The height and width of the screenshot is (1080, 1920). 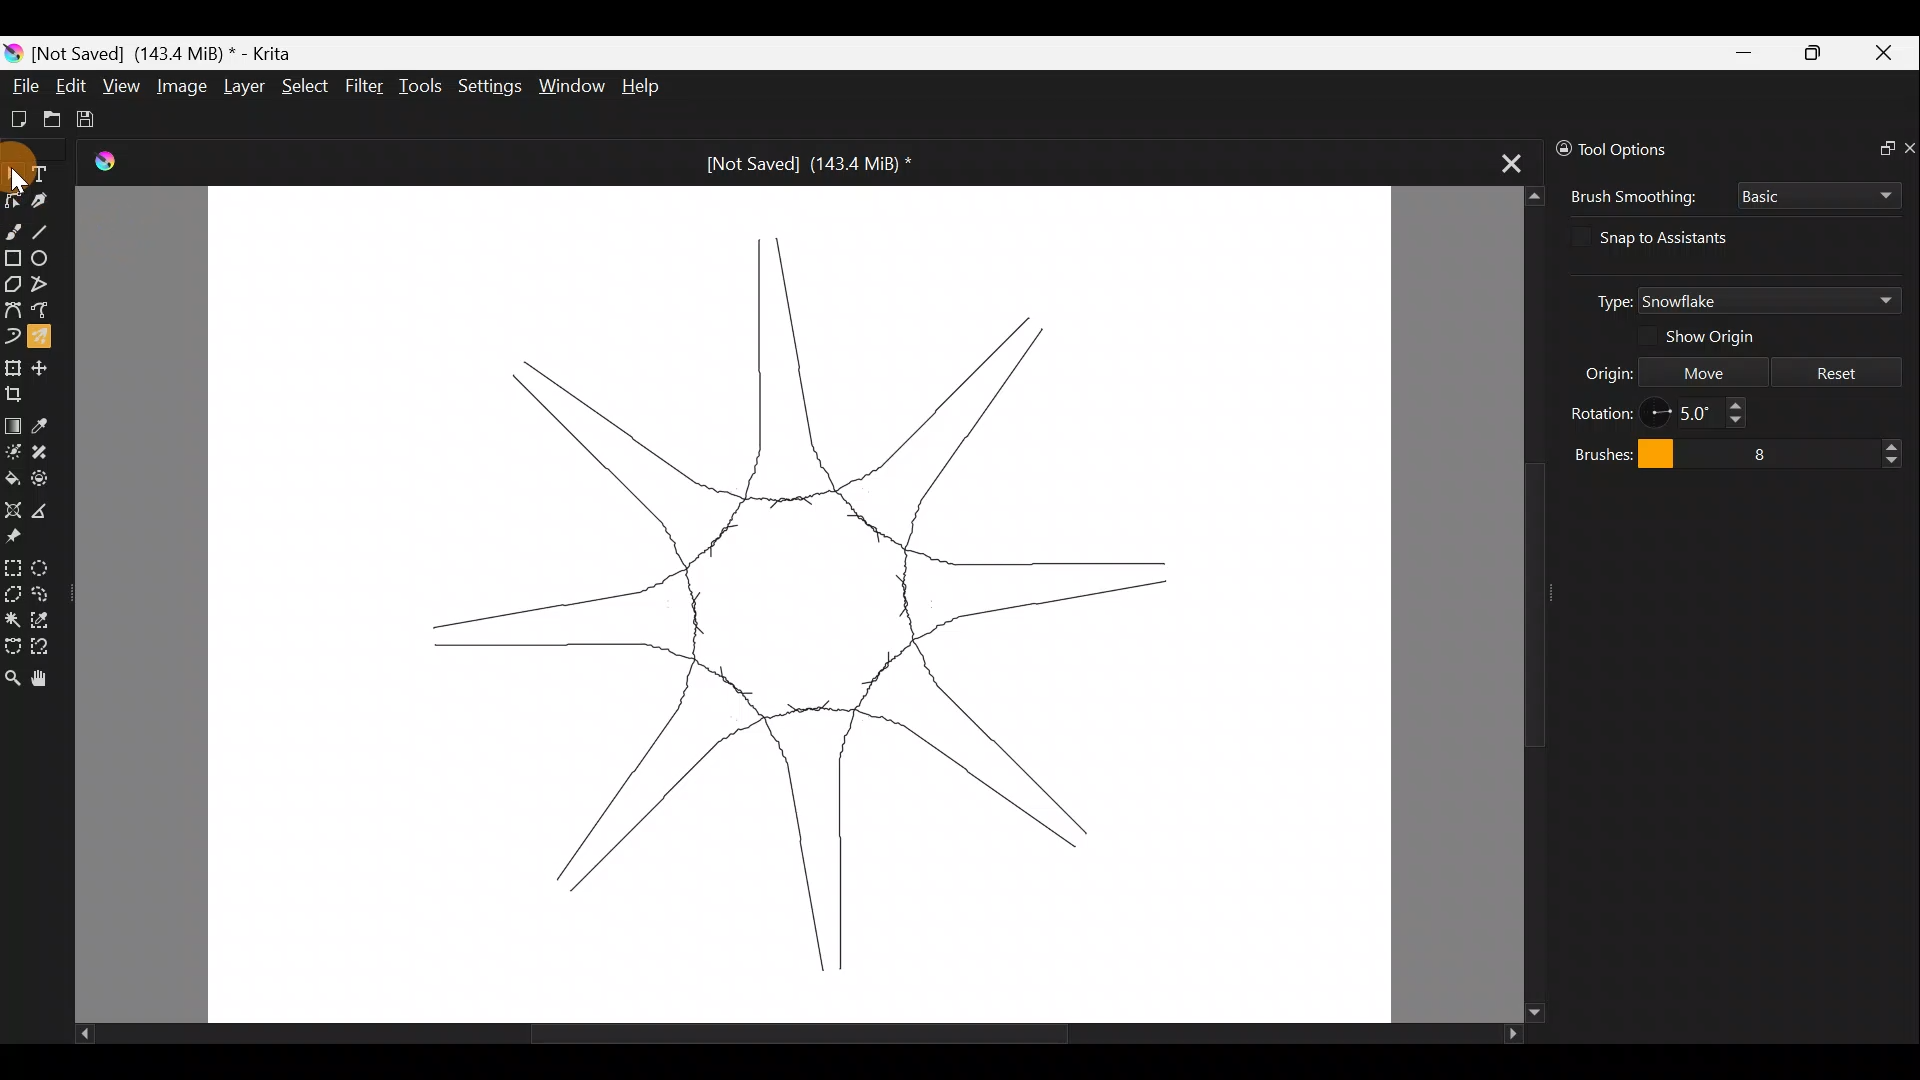 What do you see at coordinates (1602, 410) in the screenshot?
I see `Rotation` at bounding box center [1602, 410].